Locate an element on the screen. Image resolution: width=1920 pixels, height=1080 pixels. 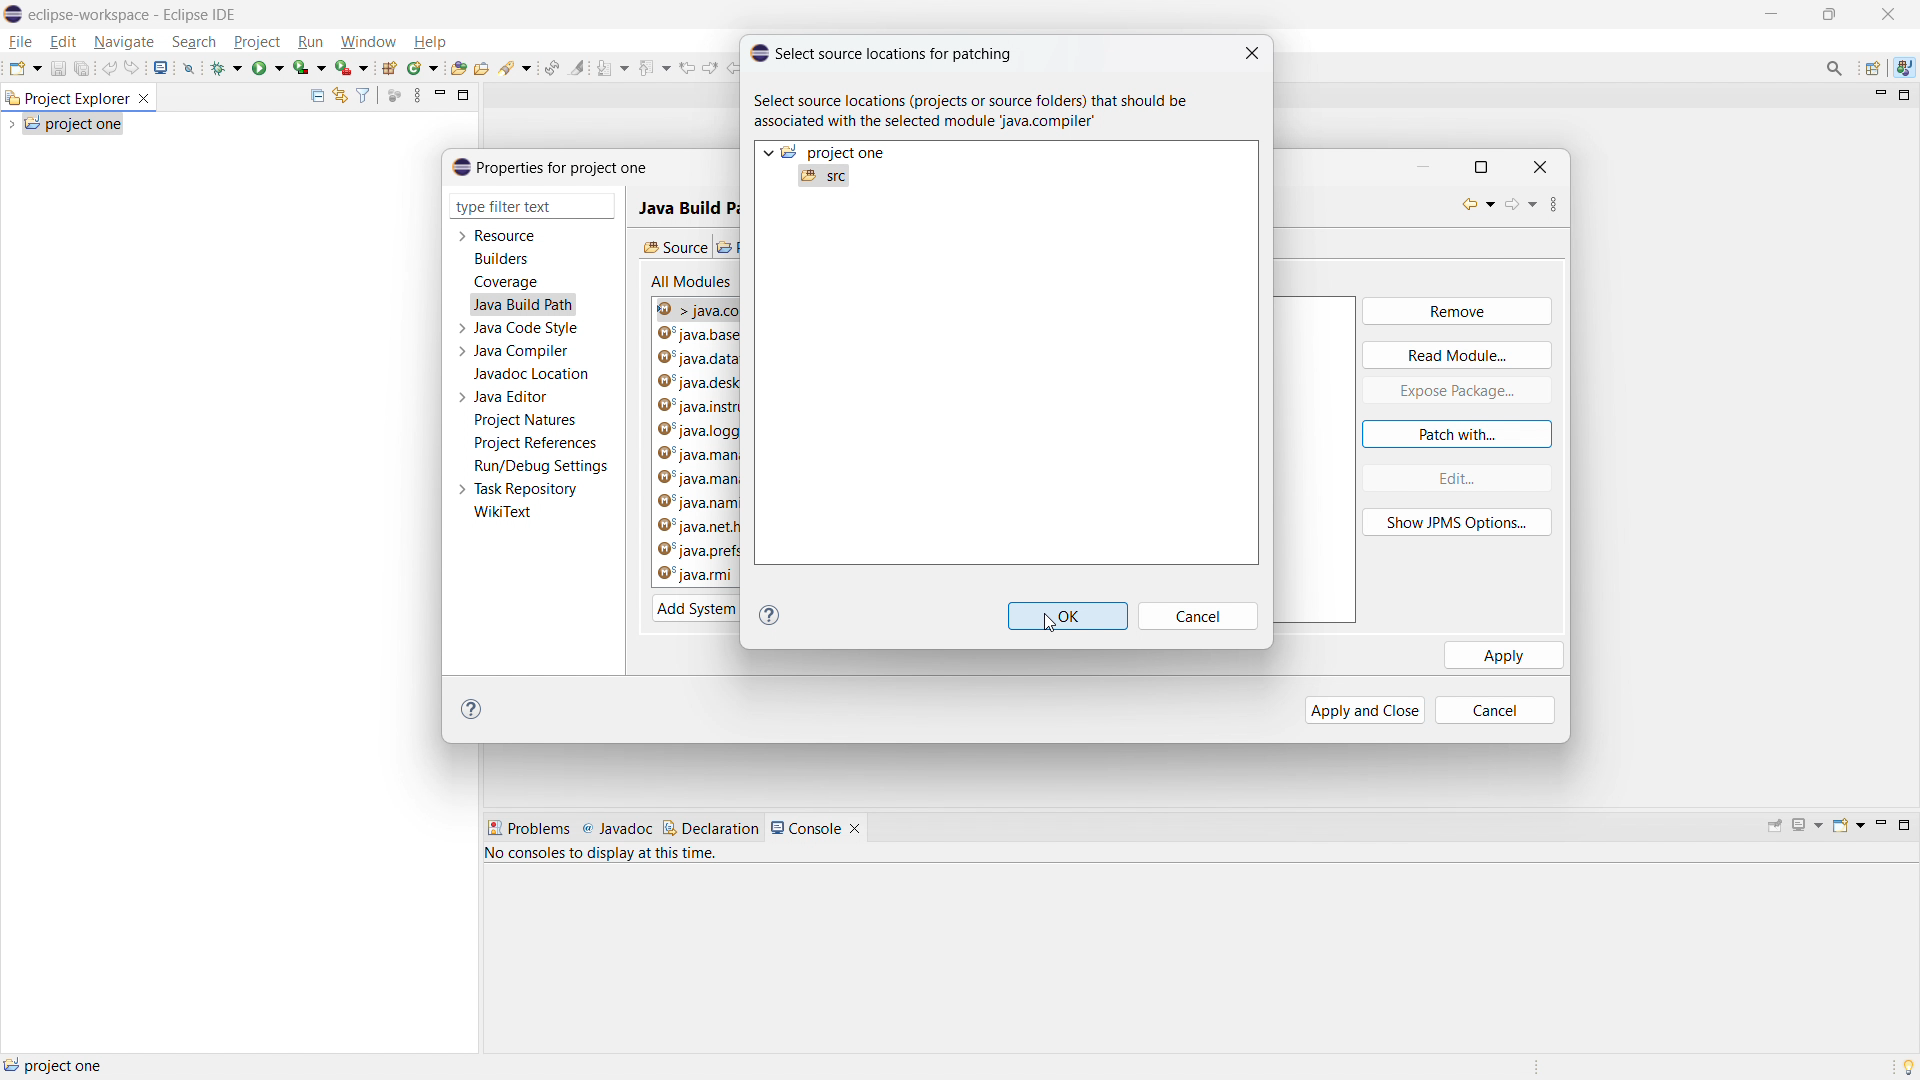
access commands and other items is located at coordinates (1836, 67).